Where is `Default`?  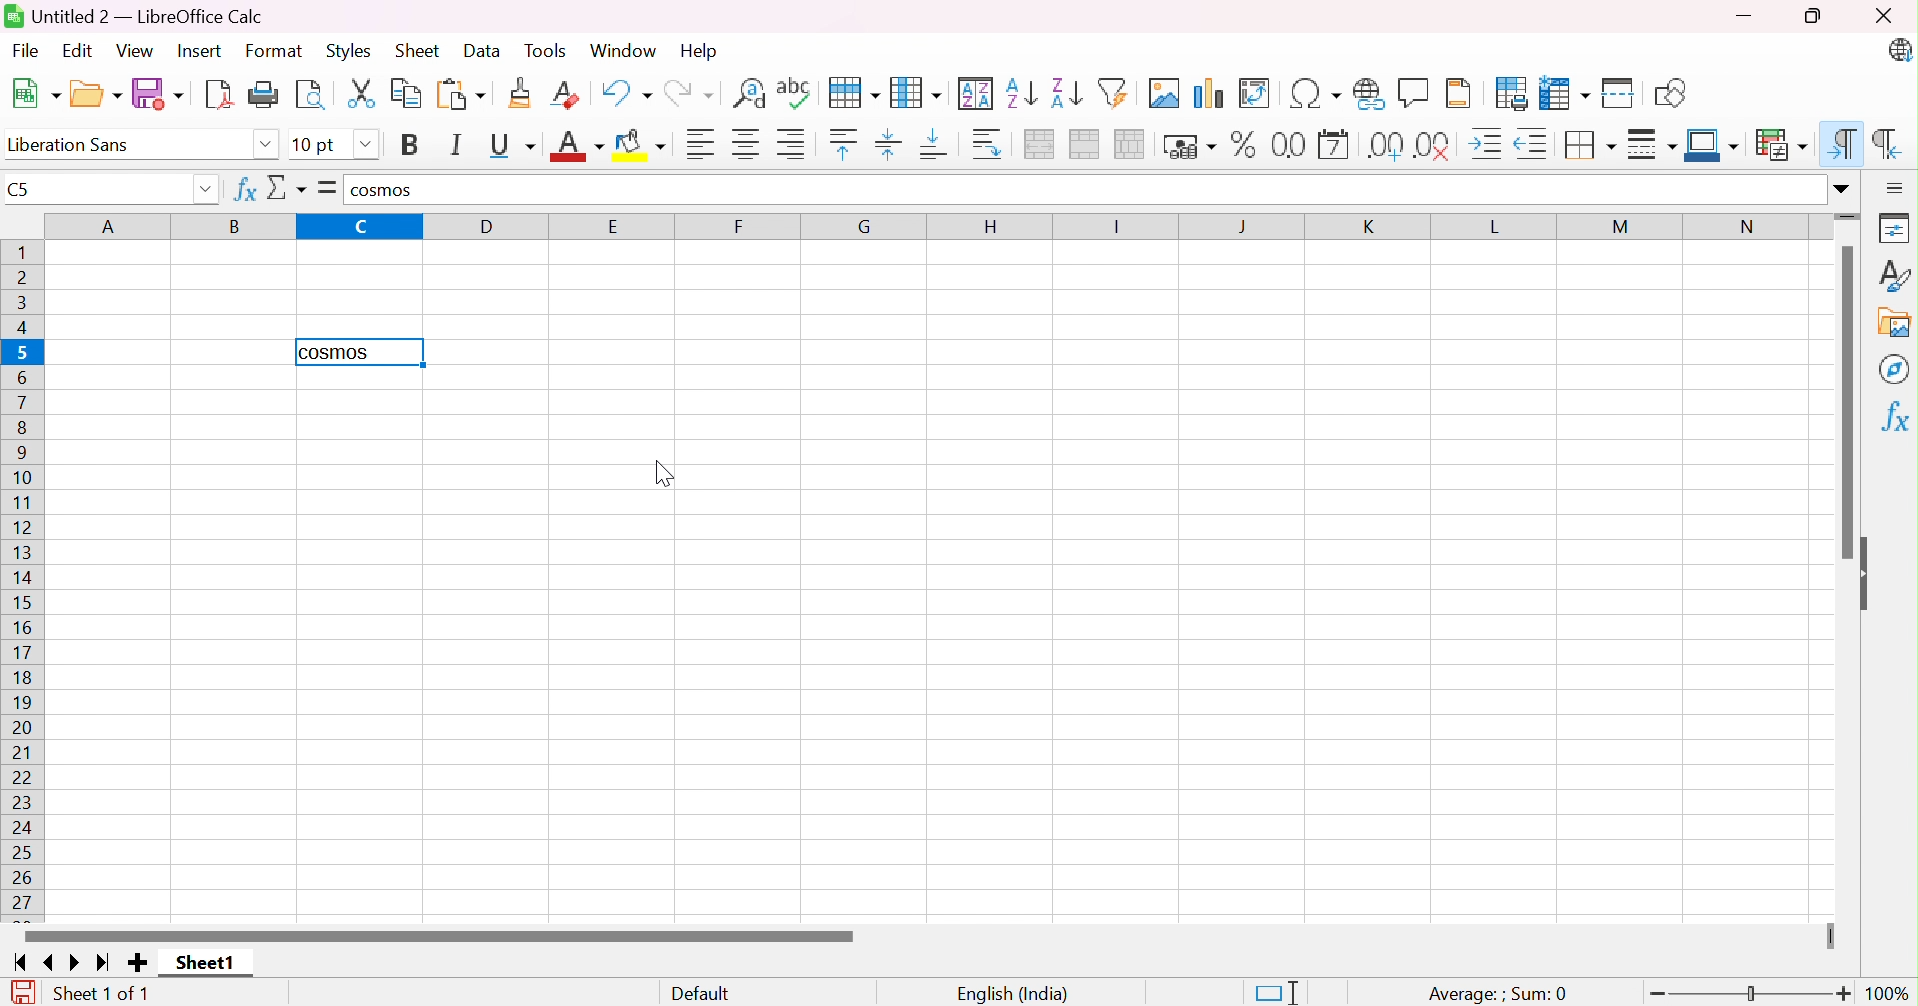
Default is located at coordinates (701, 994).